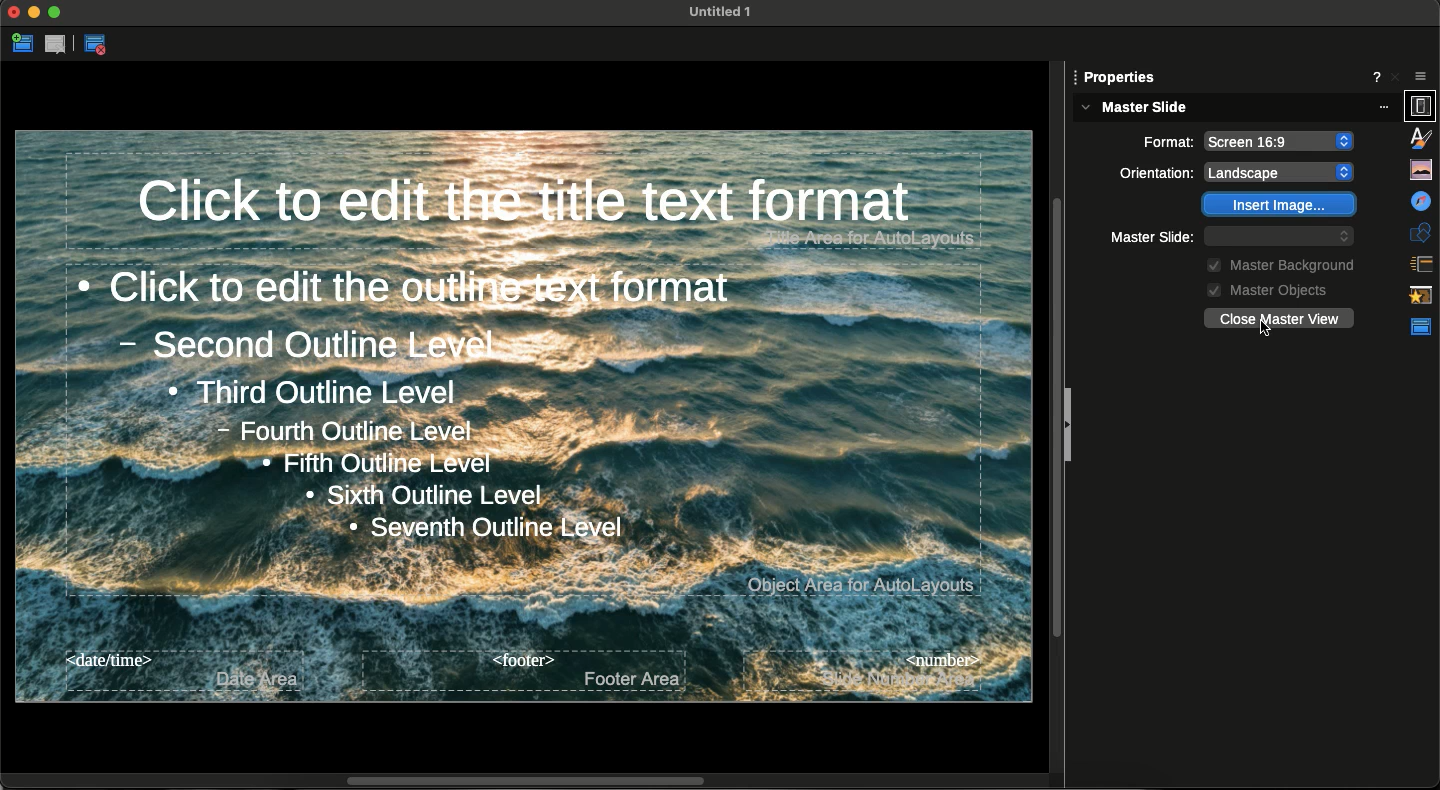  Describe the element at coordinates (1422, 228) in the screenshot. I see `Slide transition` at that location.